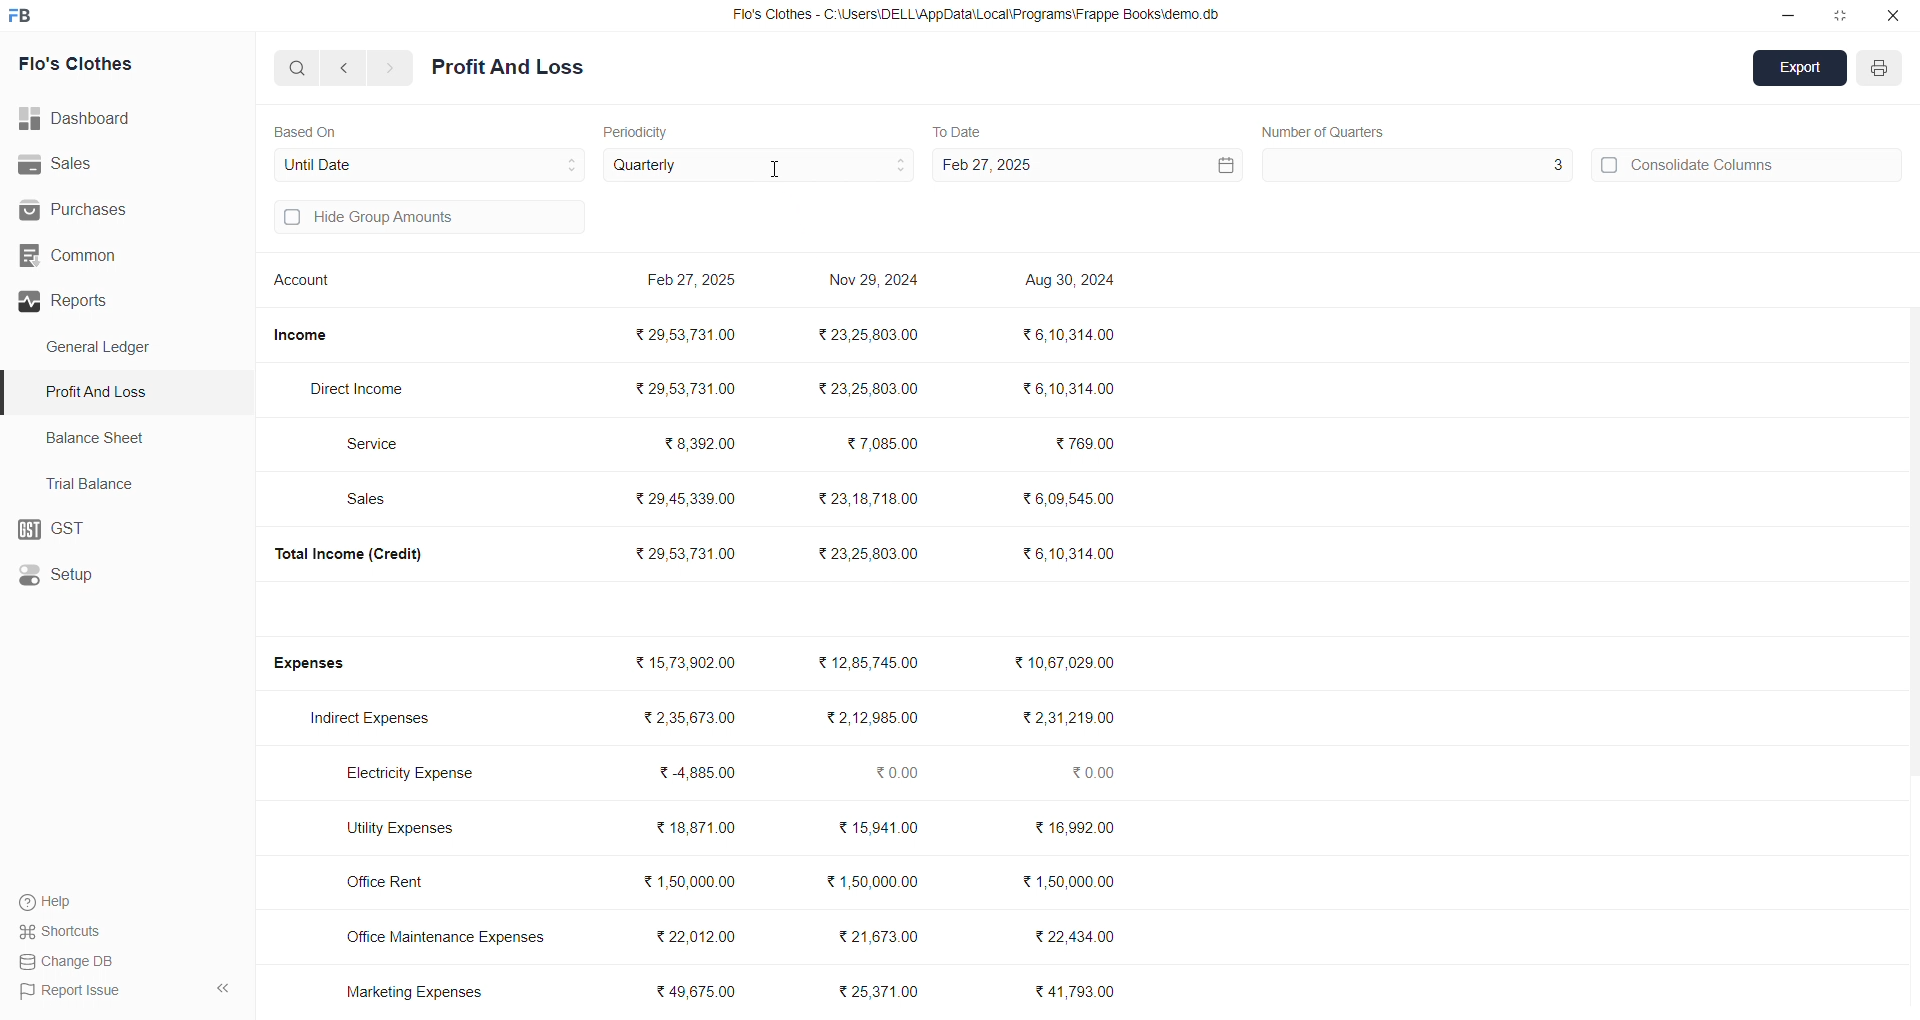  I want to click on cursor, so click(776, 175).